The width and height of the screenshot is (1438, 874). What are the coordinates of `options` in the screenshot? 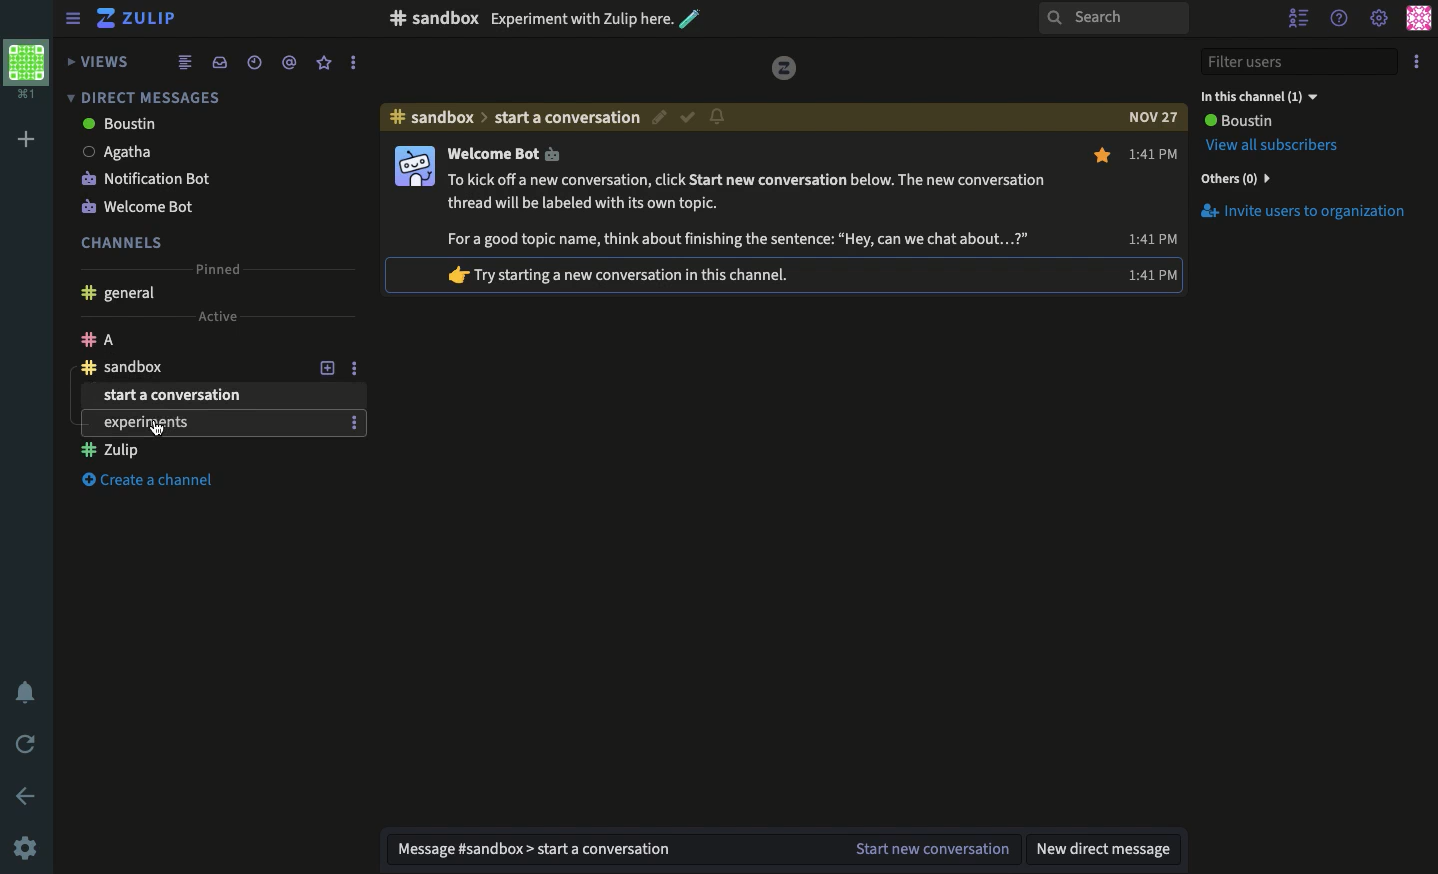 It's located at (354, 423).